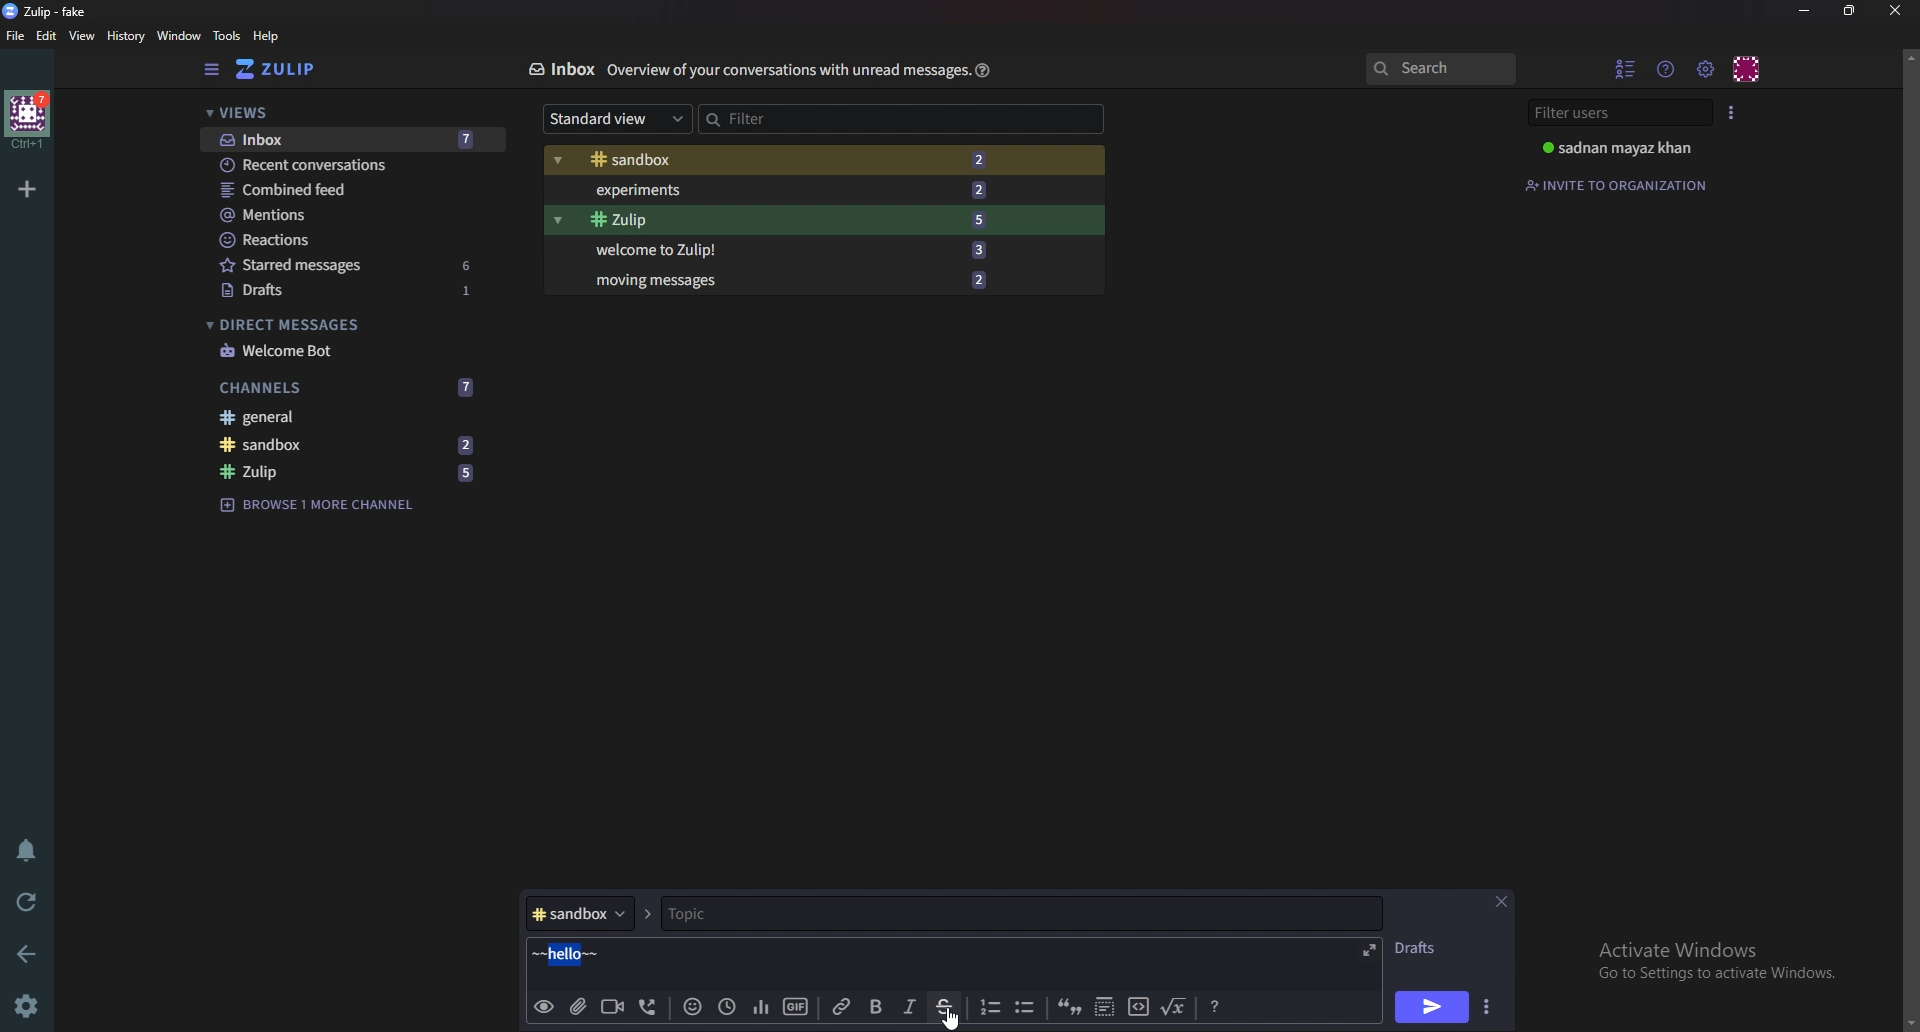 This screenshot has width=1920, height=1032. Describe the element at coordinates (787, 220) in the screenshot. I see `Zulip` at that location.